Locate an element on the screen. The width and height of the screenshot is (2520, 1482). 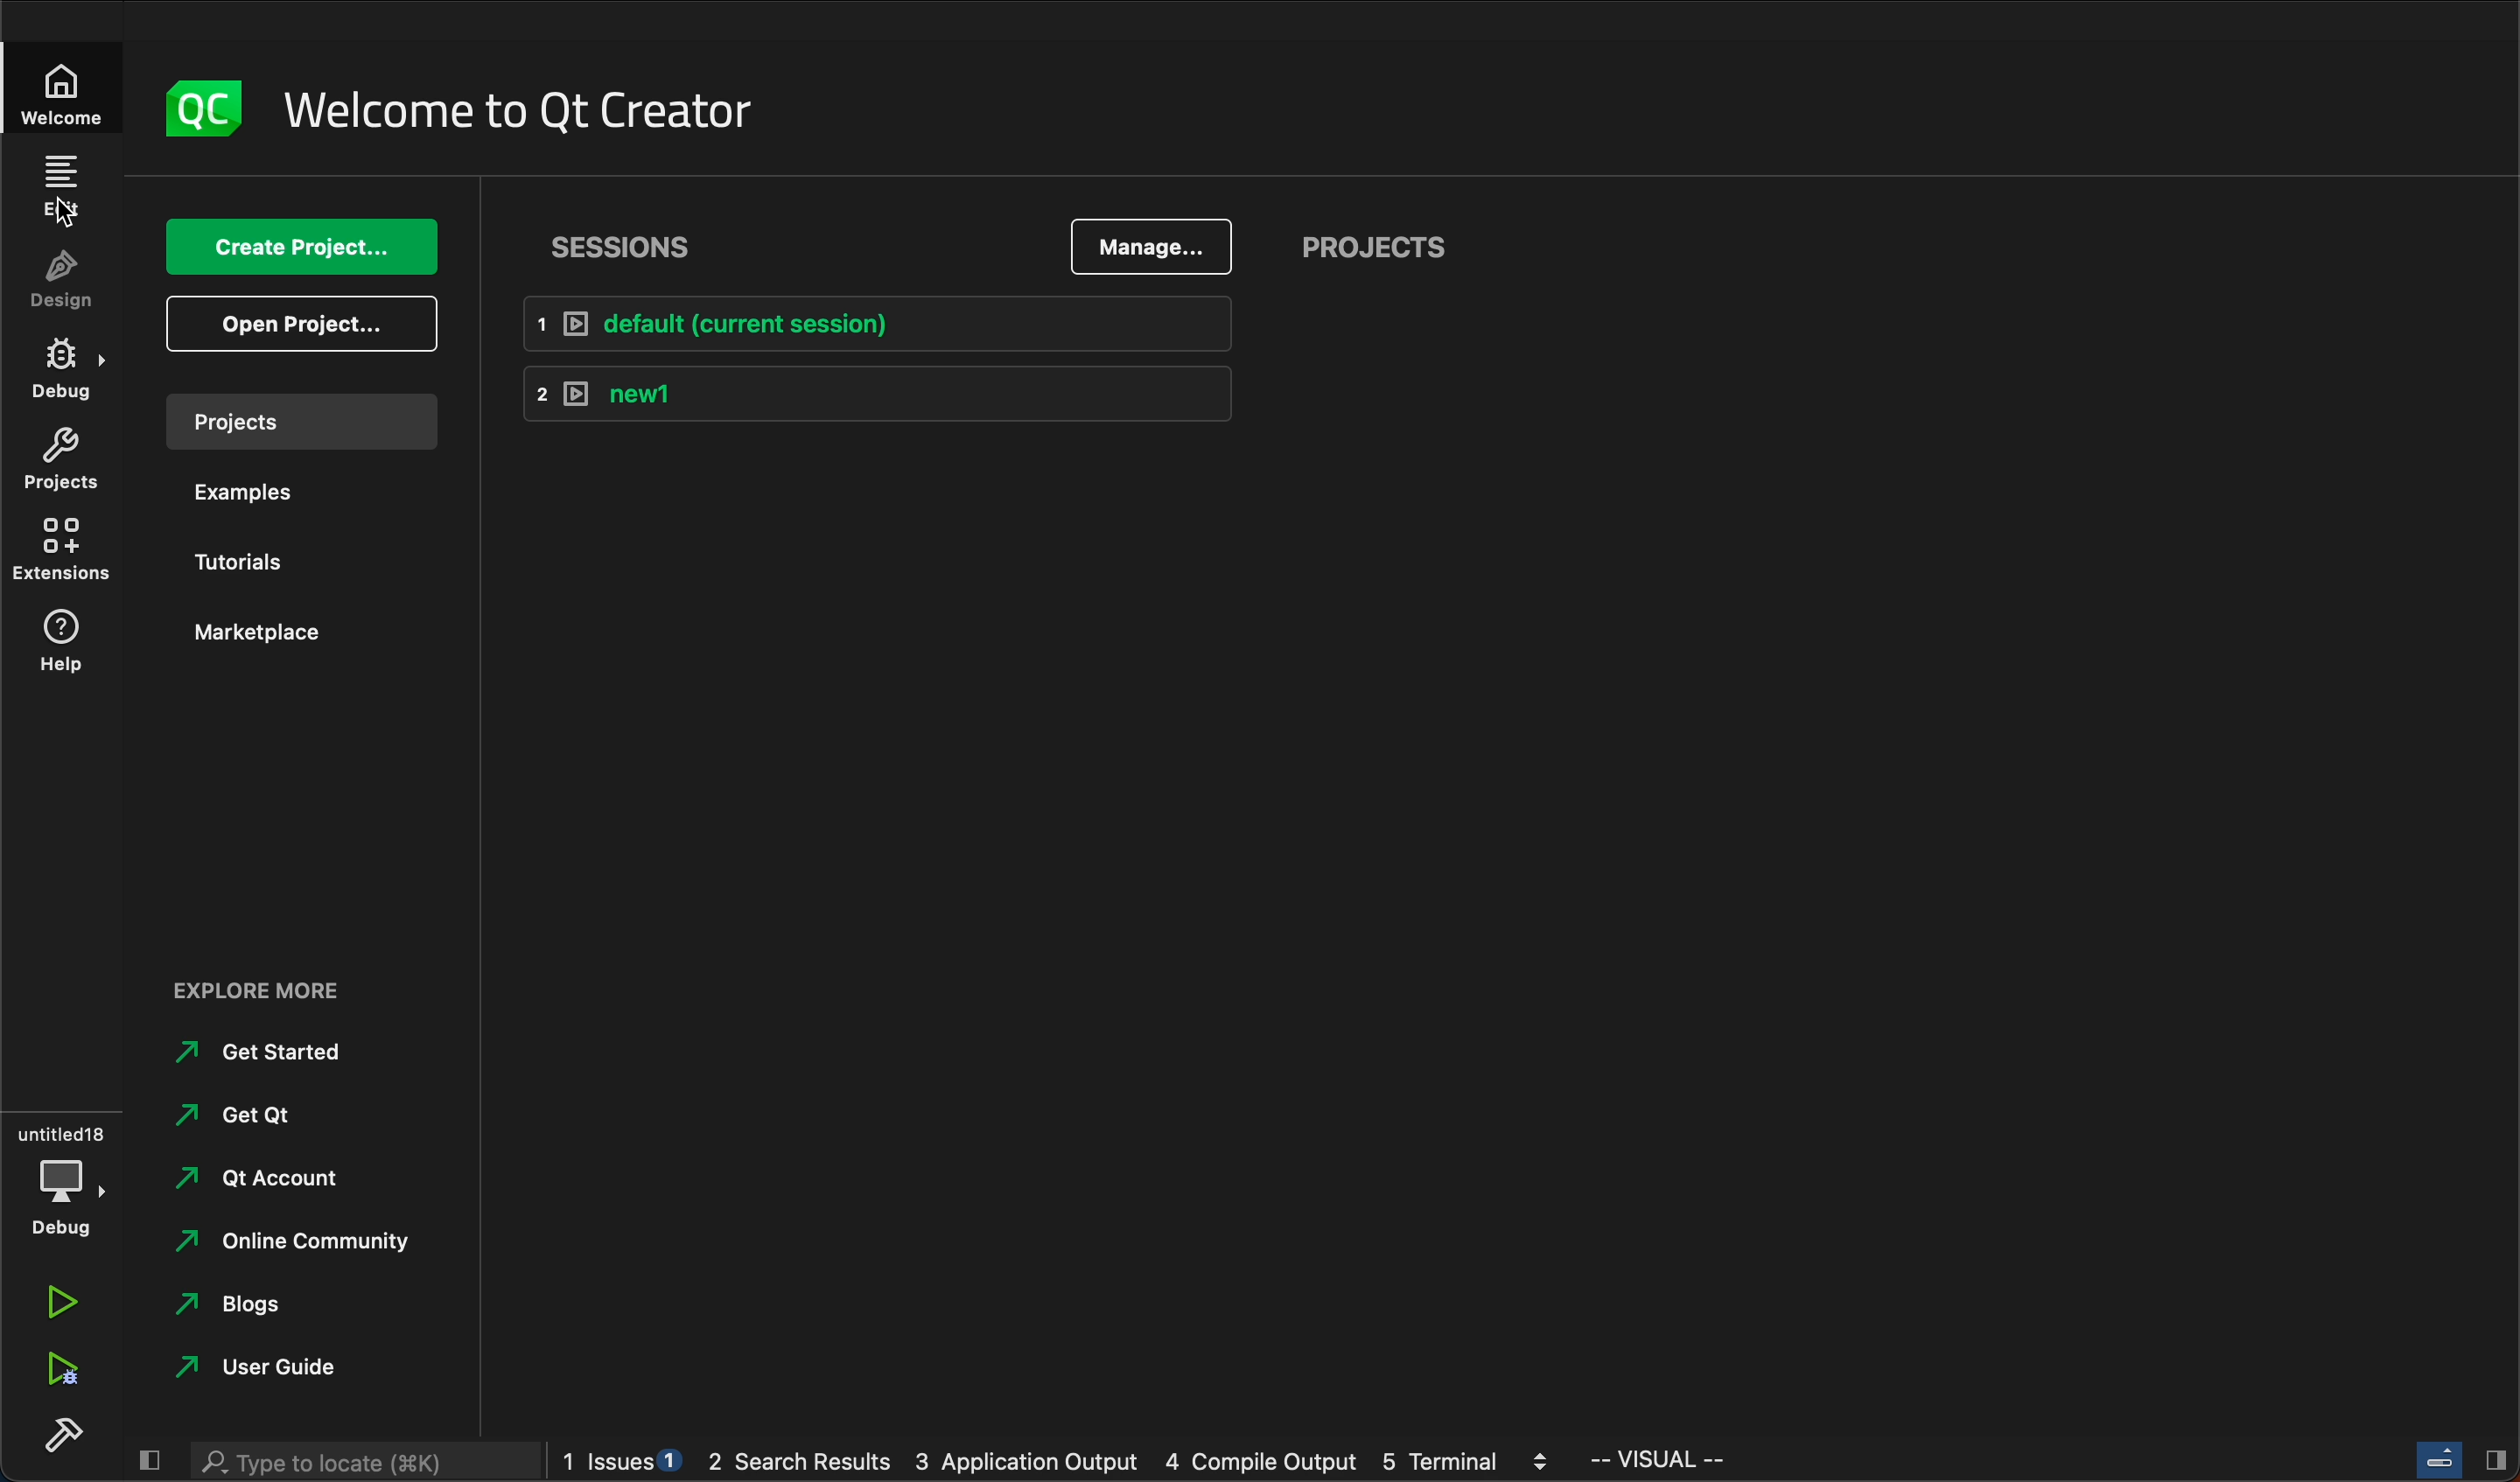
debug is located at coordinates (60, 1167).